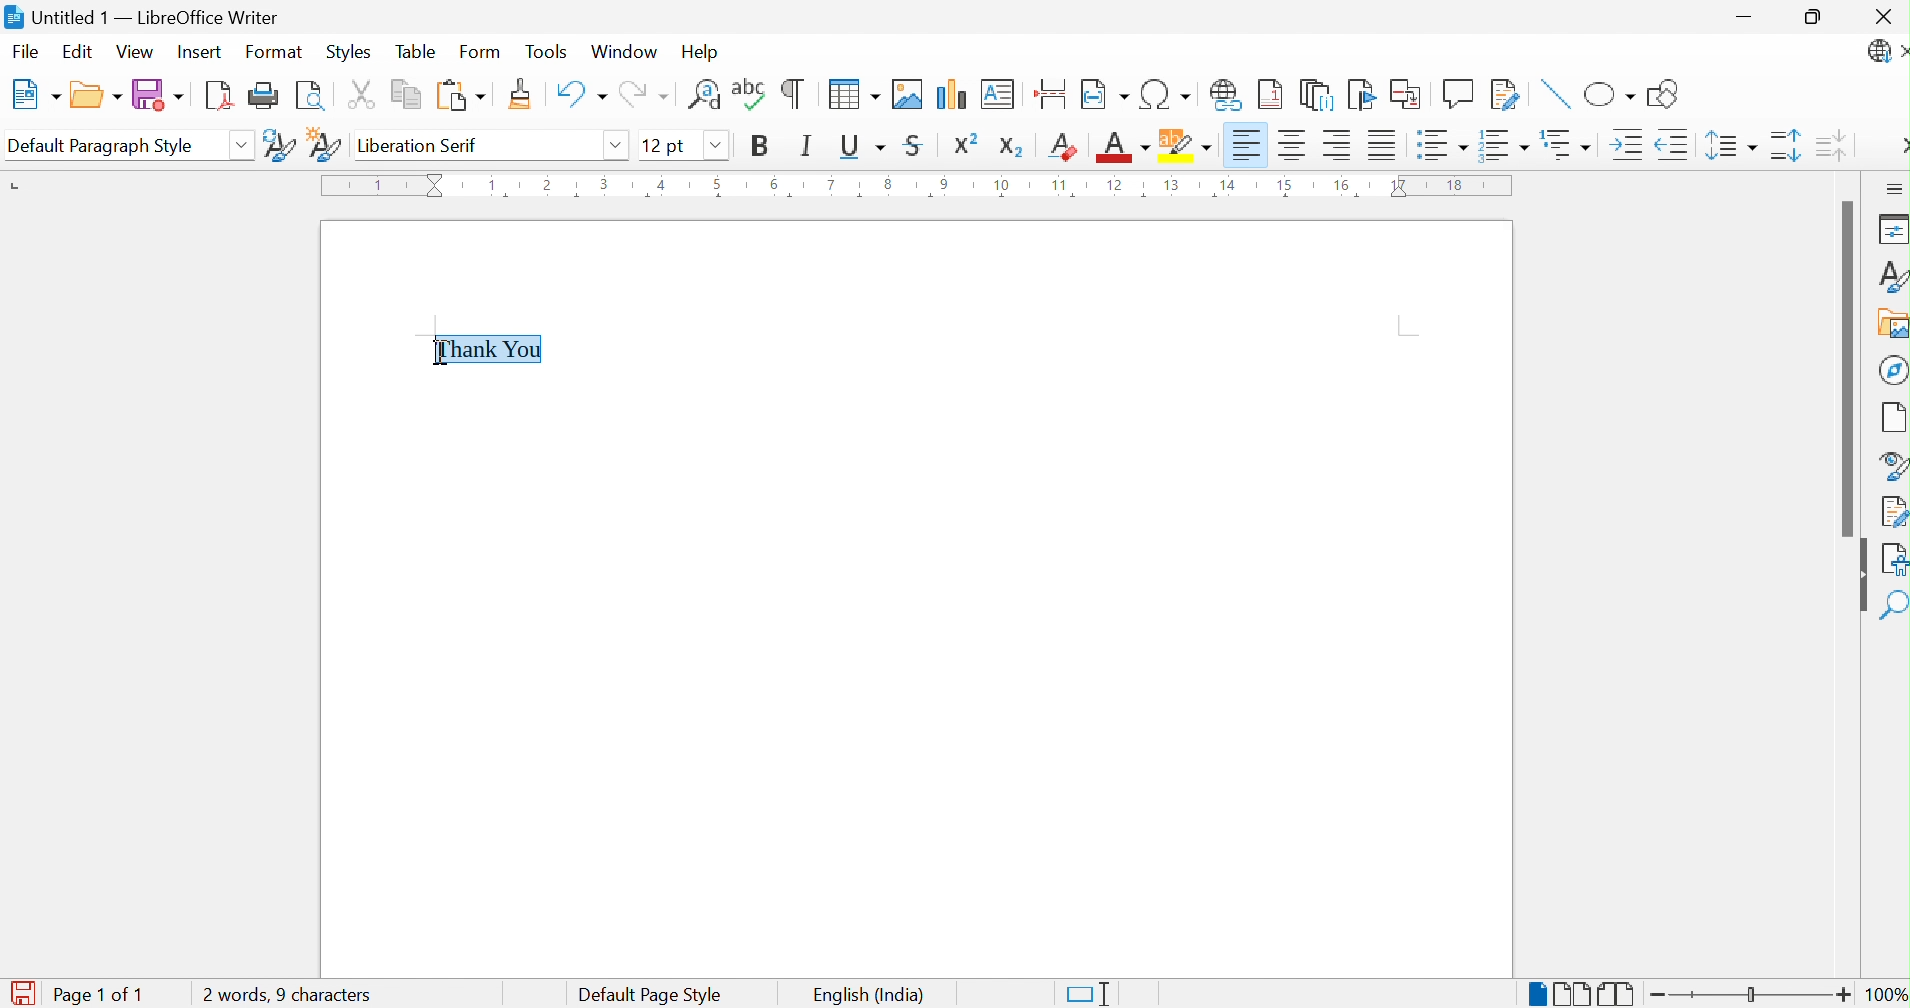 The width and height of the screenshot is (1910, 1008). What do you see at coordinates (1751, 995) in the screenshot?
I see `Slider` at bounding box center [1751, 995].